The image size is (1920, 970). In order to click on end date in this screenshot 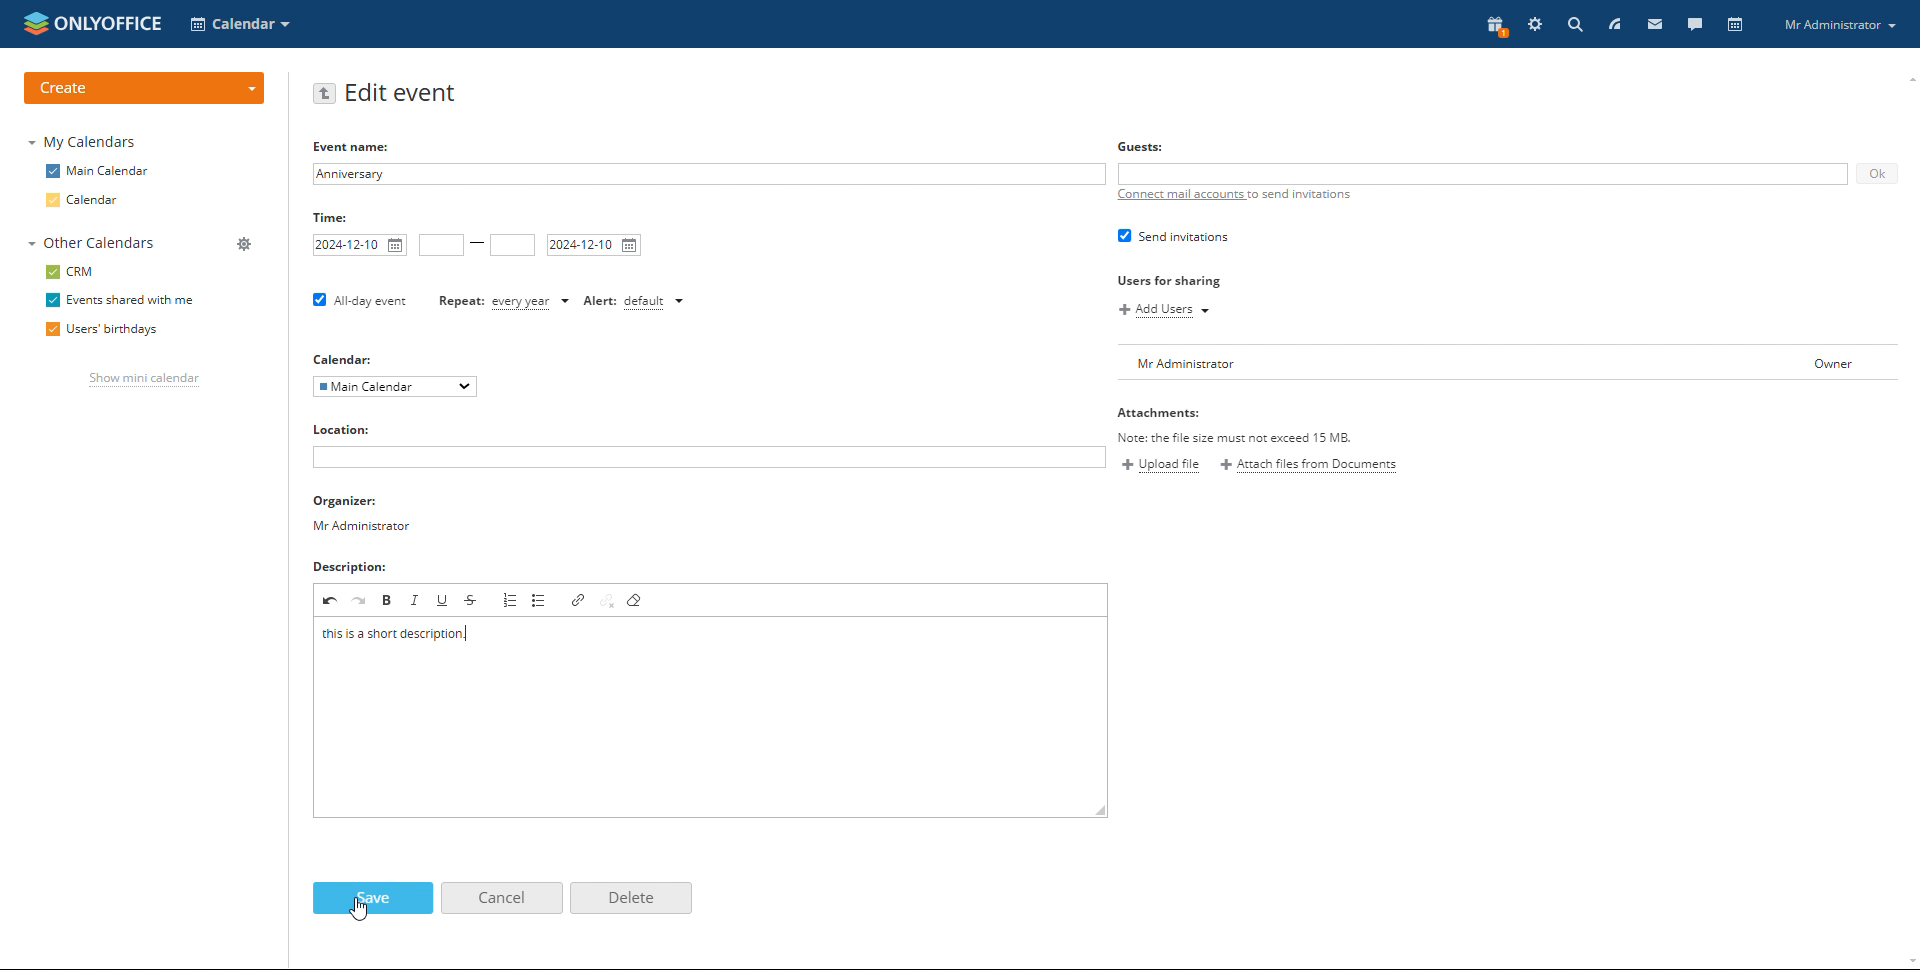, I will do `click(593, 245)`.